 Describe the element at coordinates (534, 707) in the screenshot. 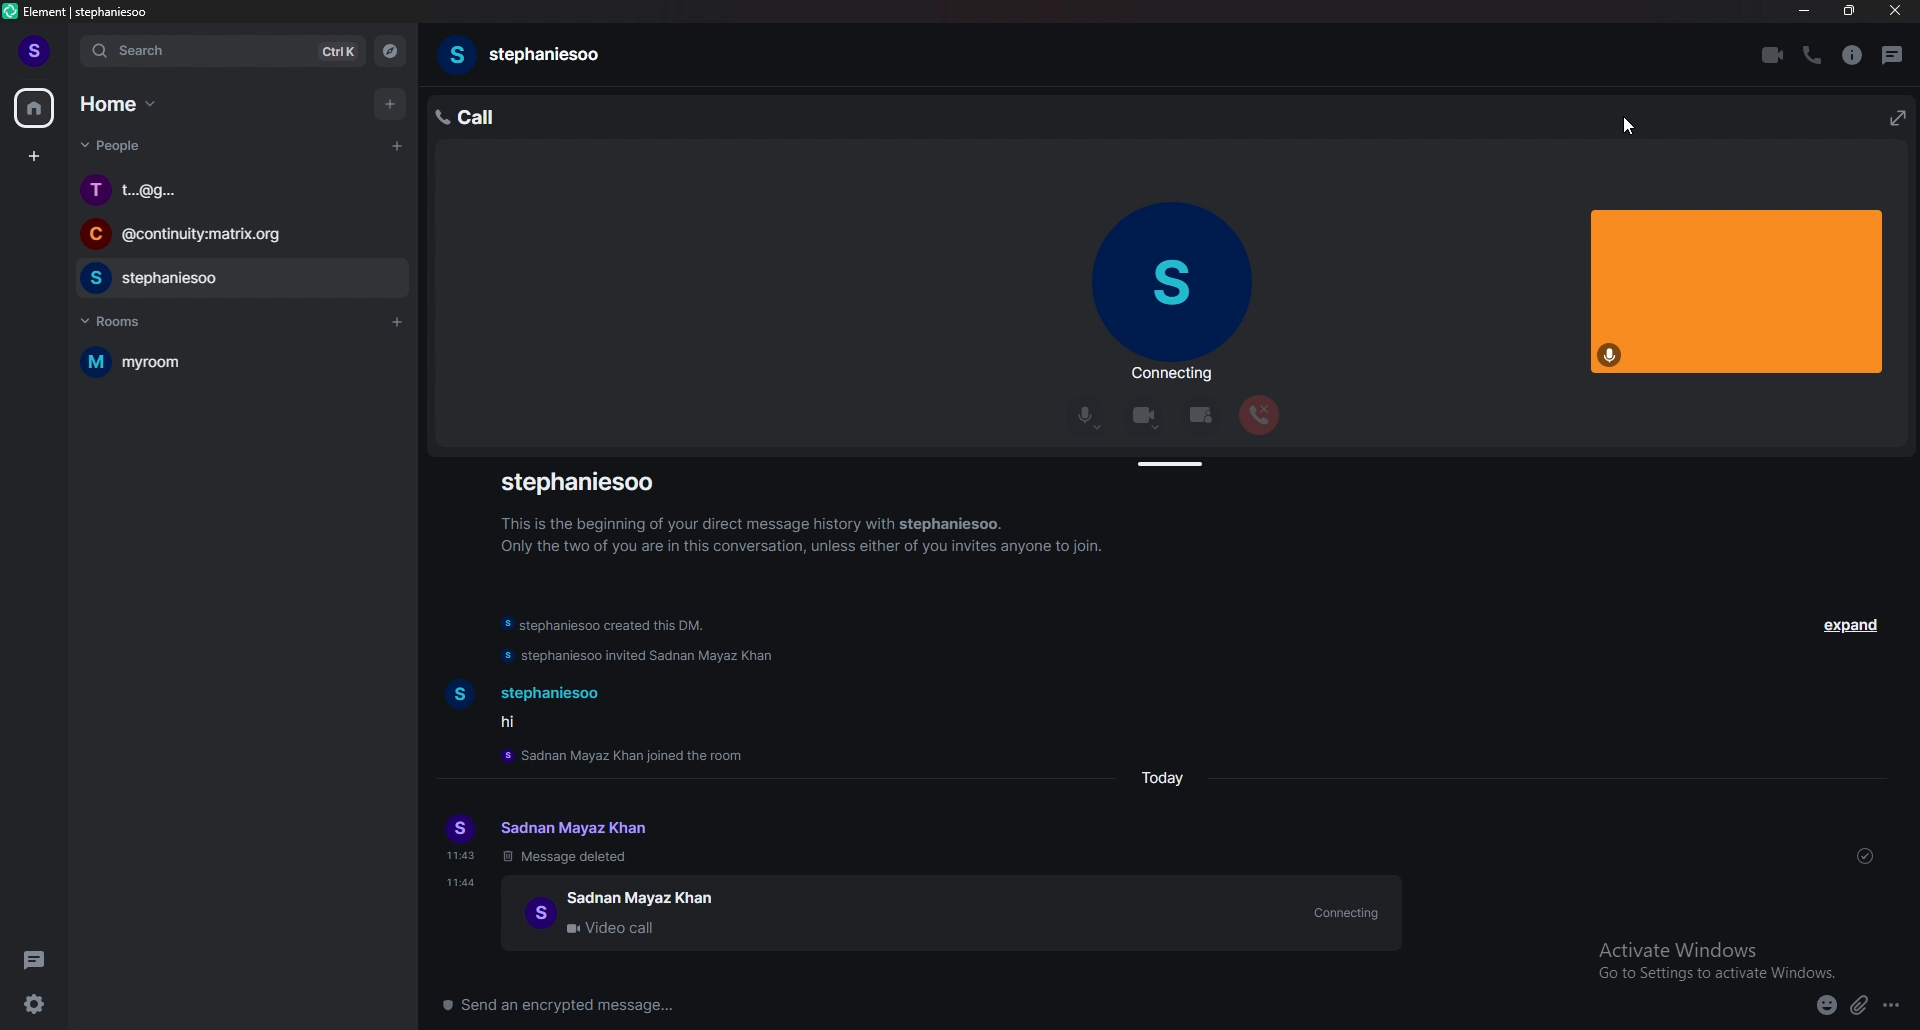

I see `text` at that location.